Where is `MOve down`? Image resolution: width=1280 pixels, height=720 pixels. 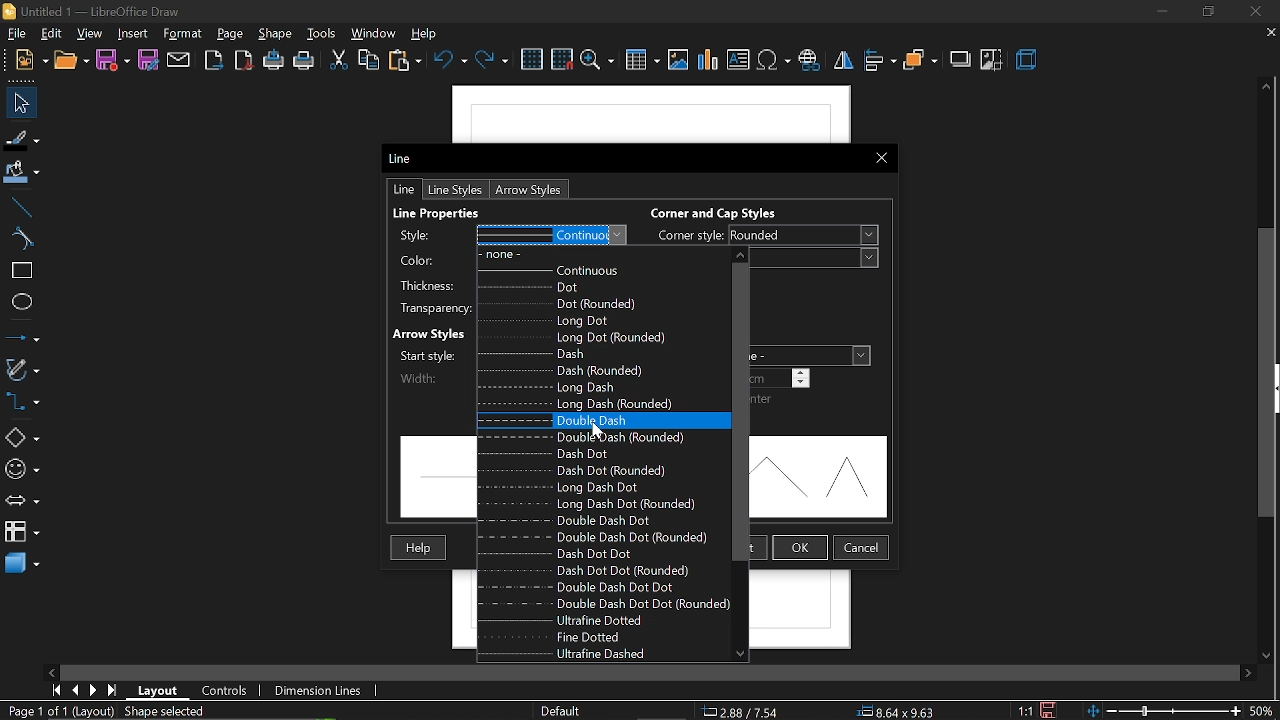 MOve down is located at coordinates (738, 656).